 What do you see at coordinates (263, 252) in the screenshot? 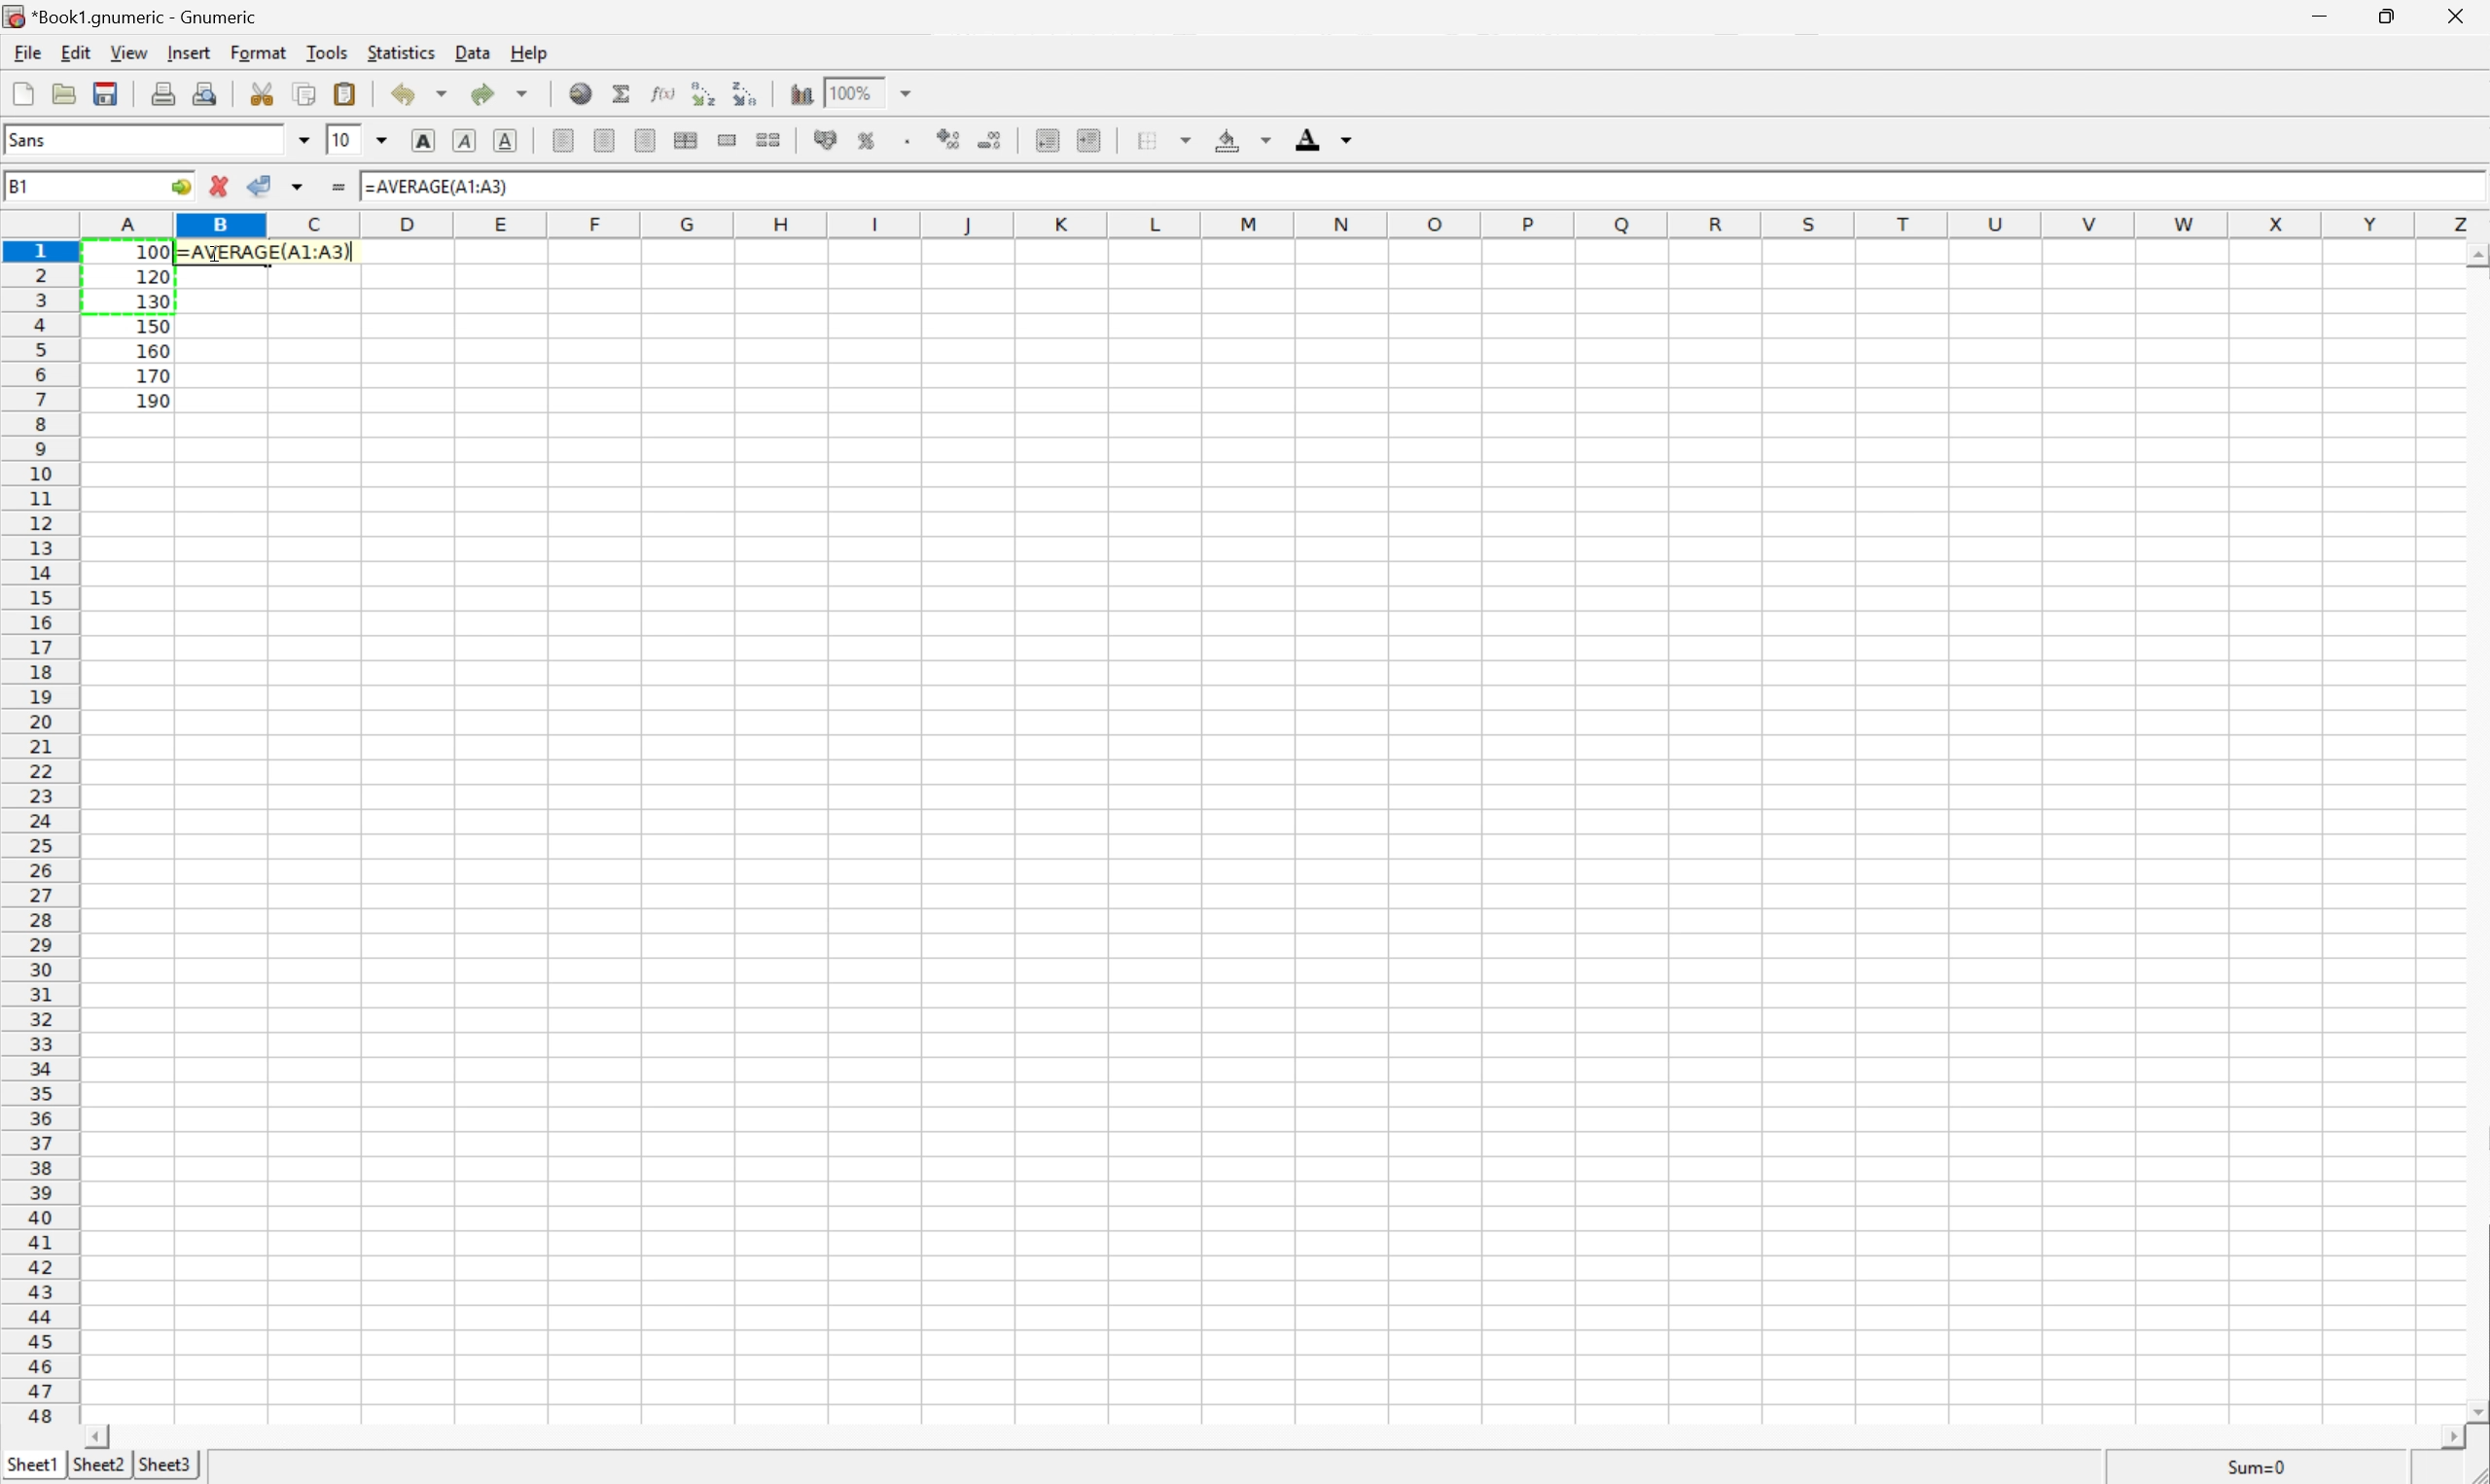
I see `=AVERAGE(A1:A3)` at bounding box center [263, 252].